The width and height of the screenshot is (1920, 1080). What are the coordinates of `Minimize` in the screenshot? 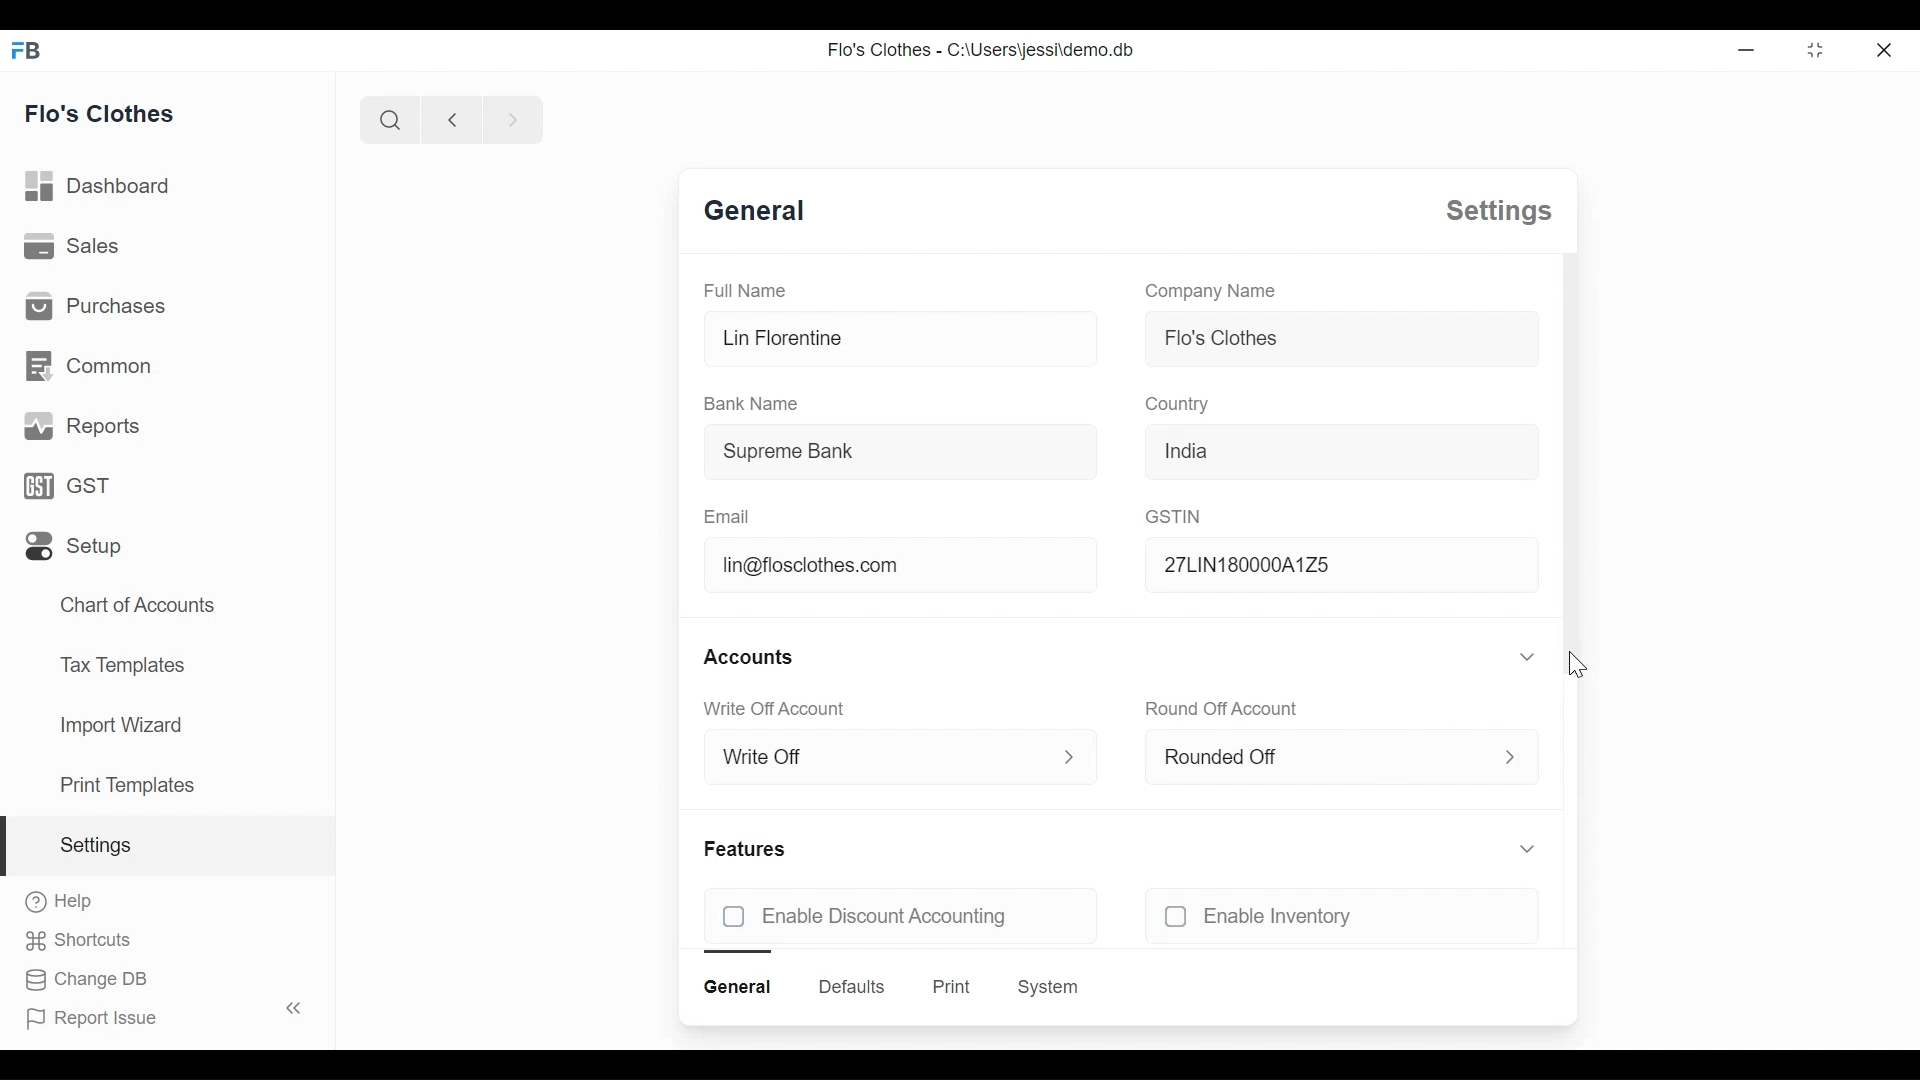 It's located at (1743, 49).